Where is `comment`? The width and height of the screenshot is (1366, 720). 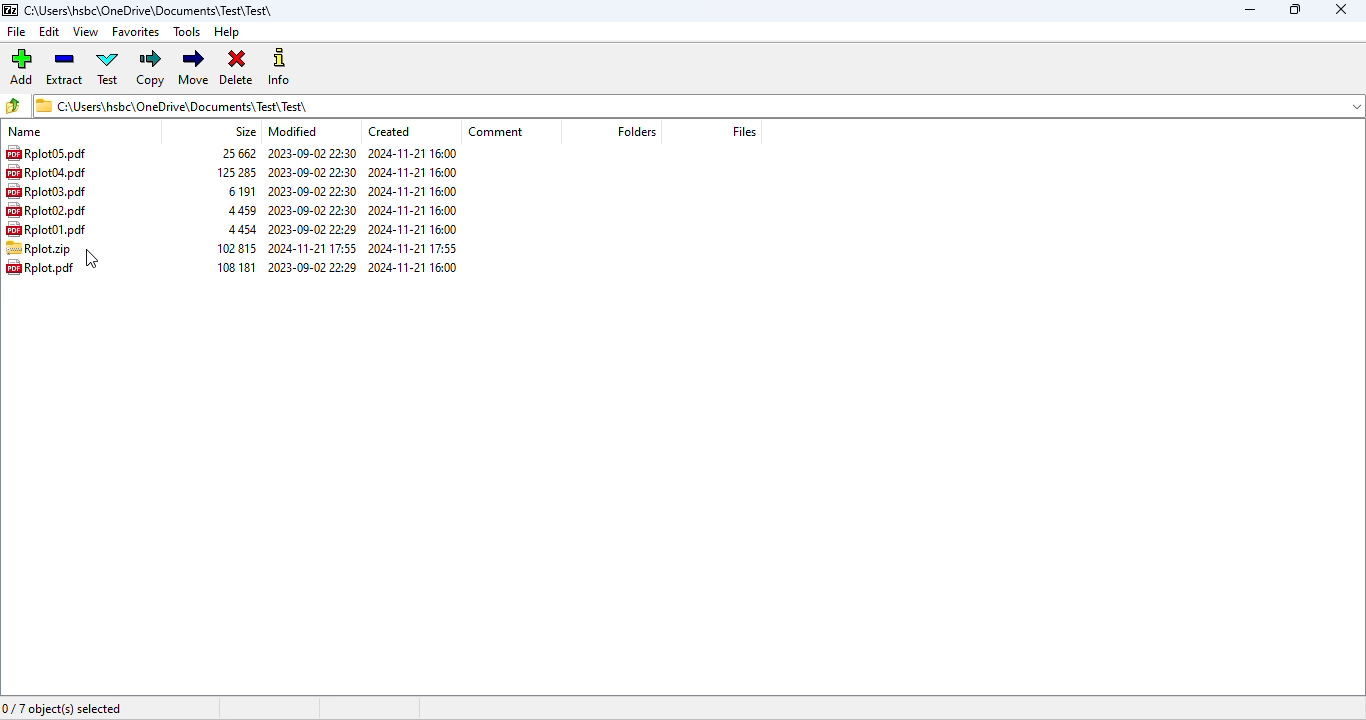 comment is located at coordinates (497, 132).